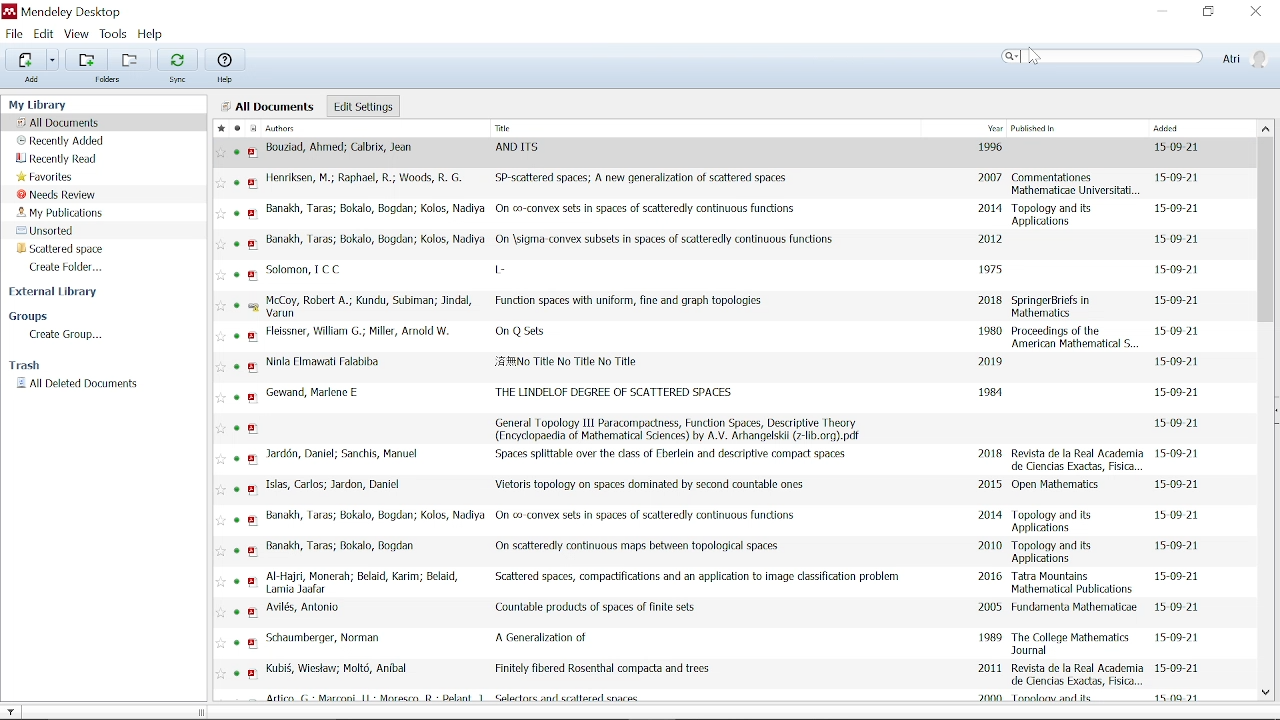 This screenshot has height=720, width=1280. I want to click on Help, so click(227, 66).